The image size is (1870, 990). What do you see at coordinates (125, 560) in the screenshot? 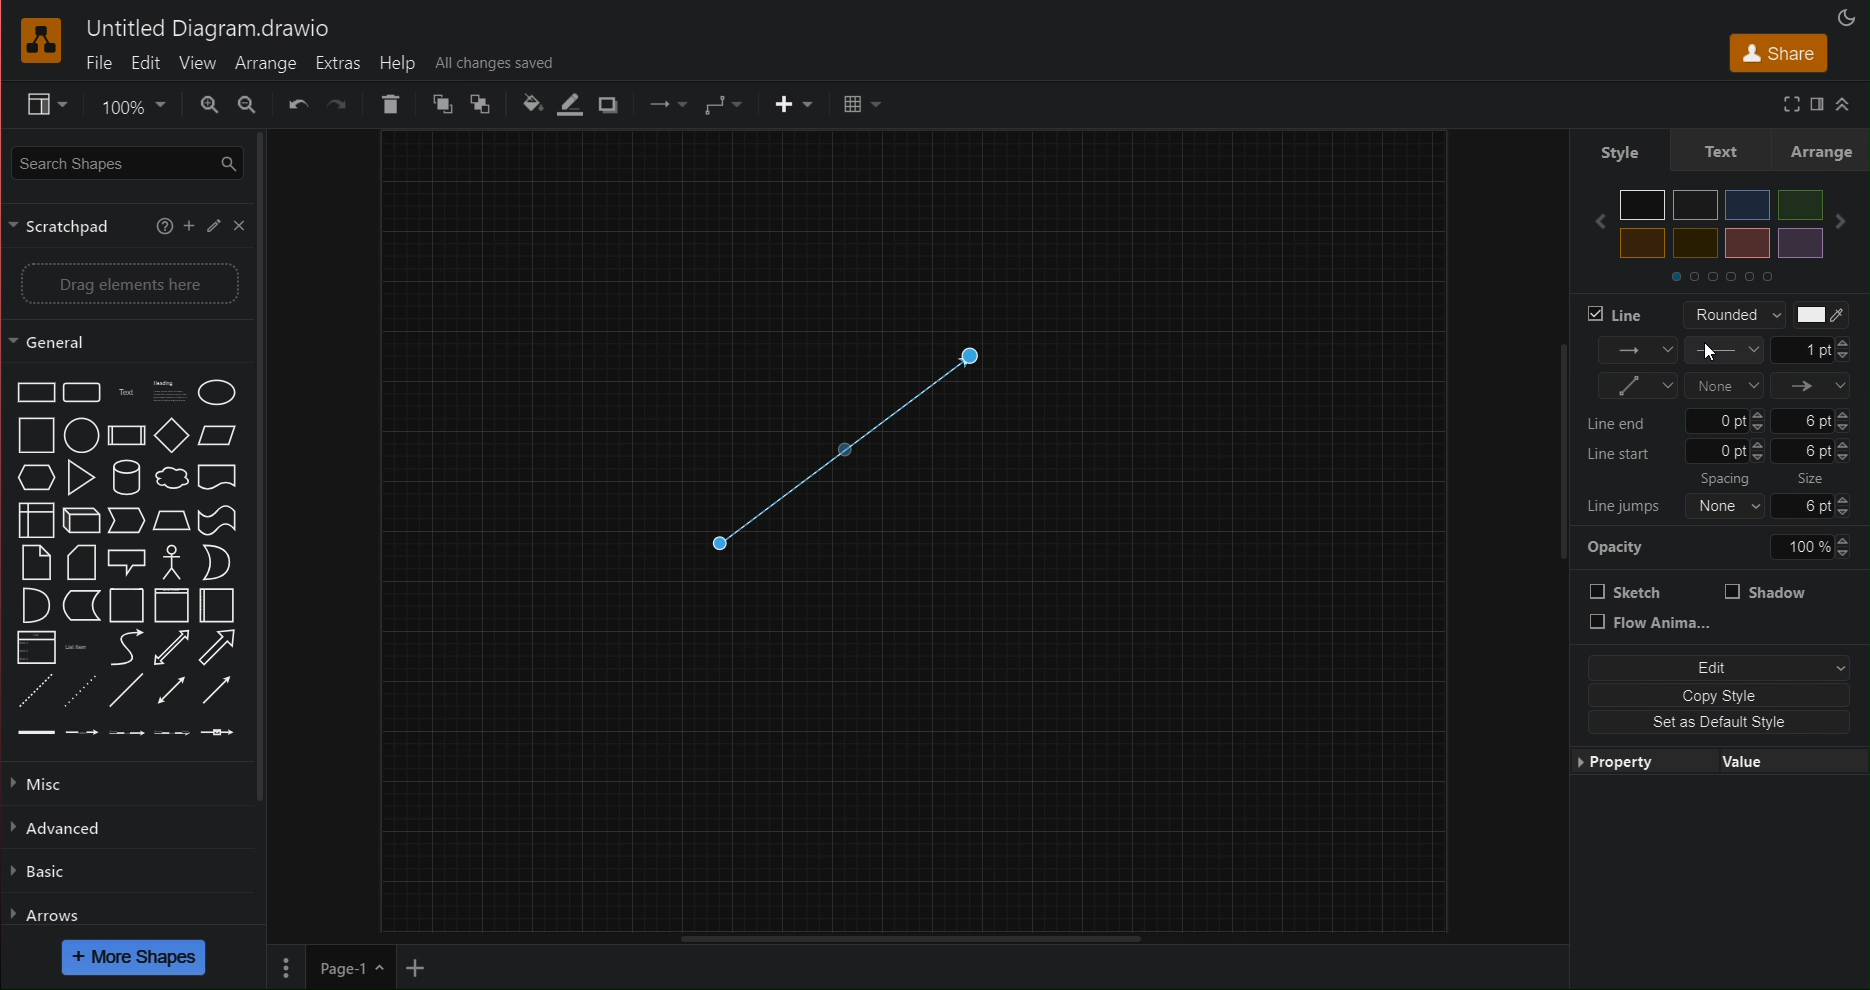
I see `Shape Menu` at bounding box center [125, 560].